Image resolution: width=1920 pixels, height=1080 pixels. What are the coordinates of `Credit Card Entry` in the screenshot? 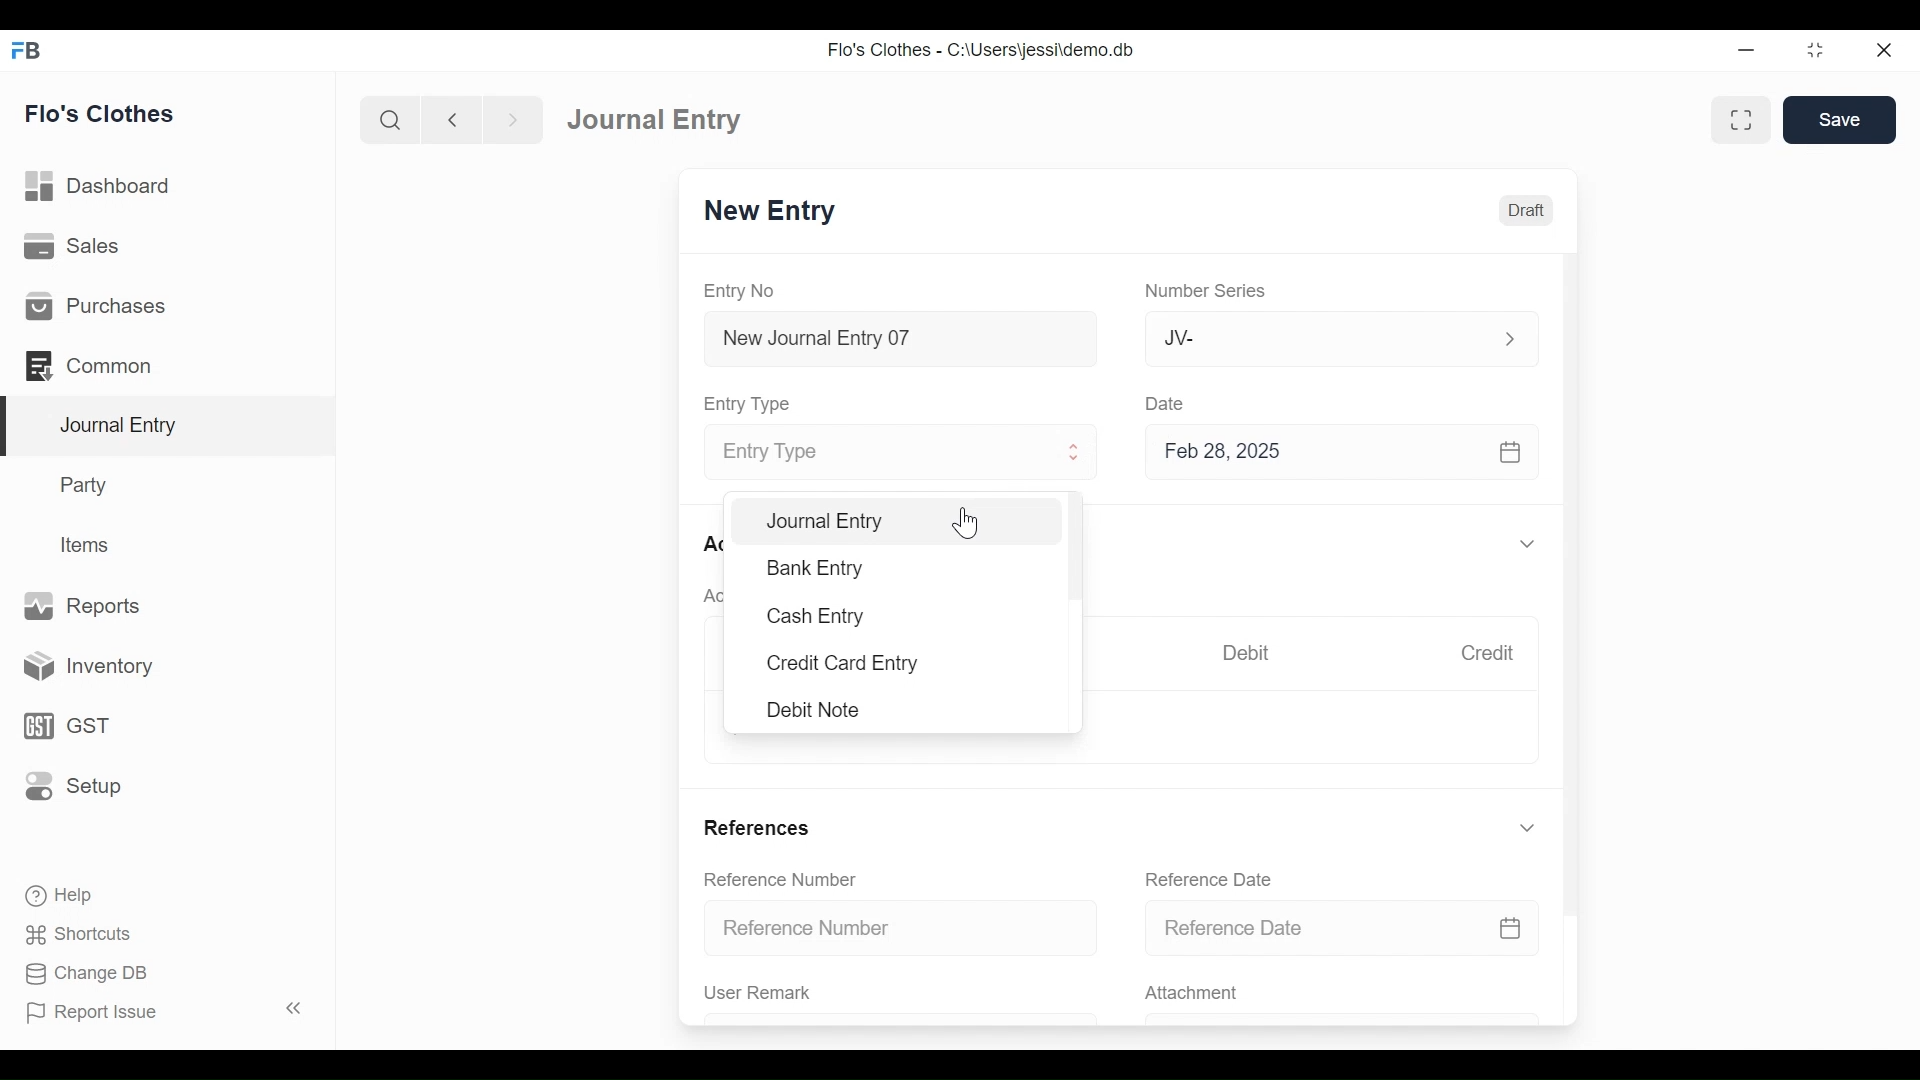 It's located at (842, 663).